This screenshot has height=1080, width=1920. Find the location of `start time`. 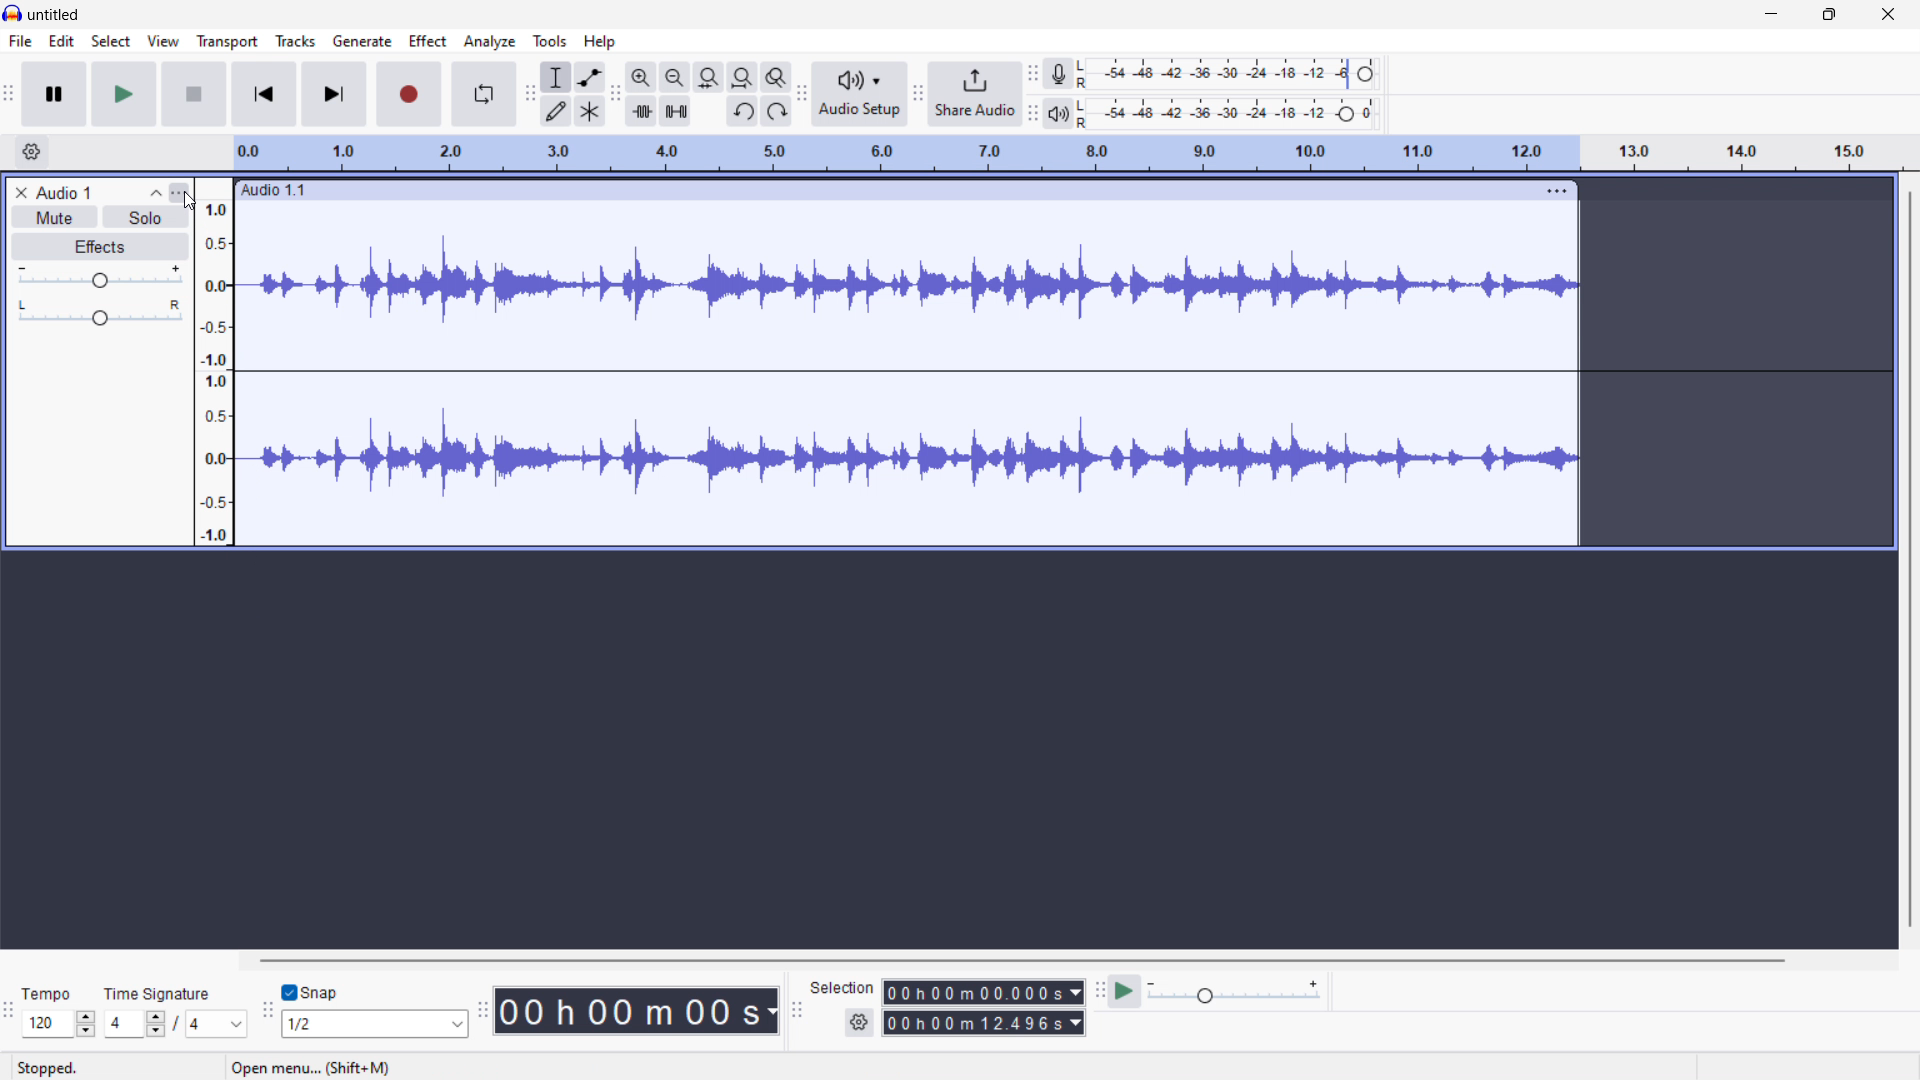

start time is located at coordinates (985, 992).